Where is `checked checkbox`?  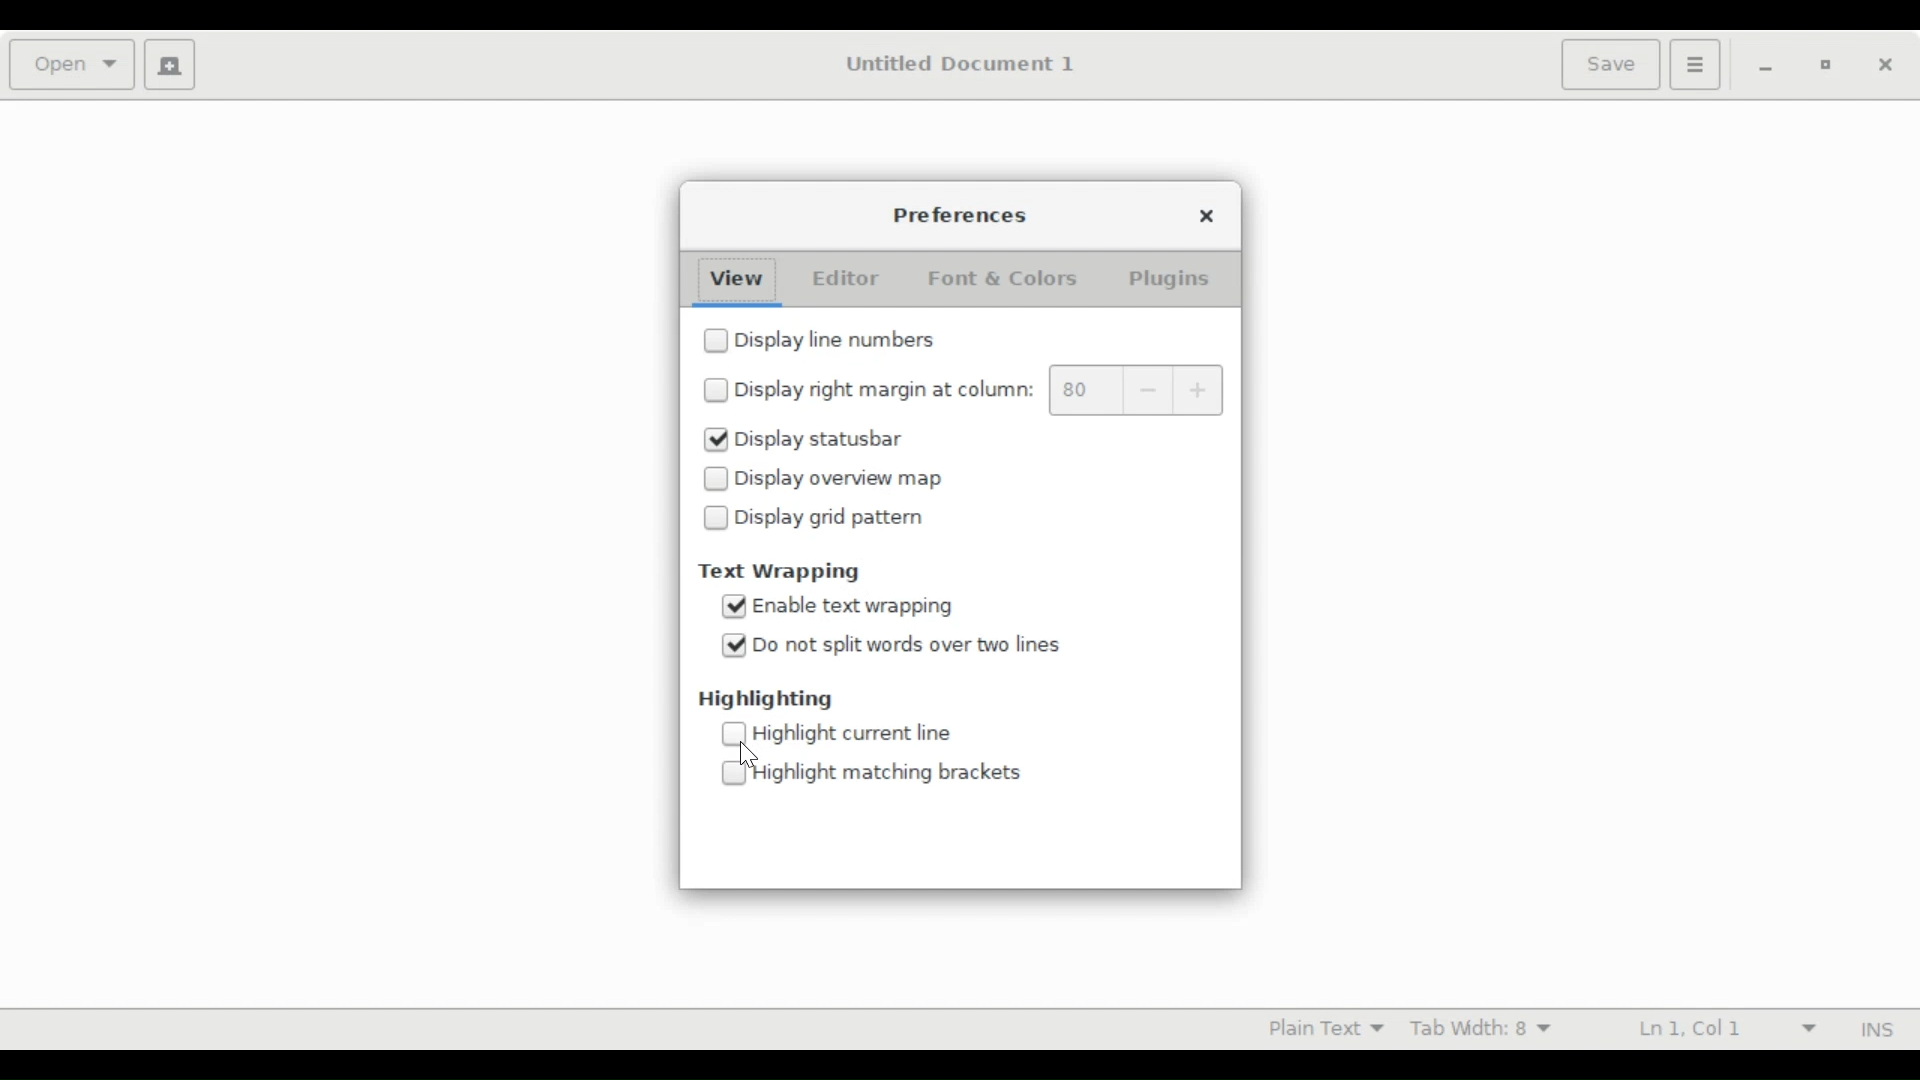 checked checkbox is located at coordinates (732, 607).